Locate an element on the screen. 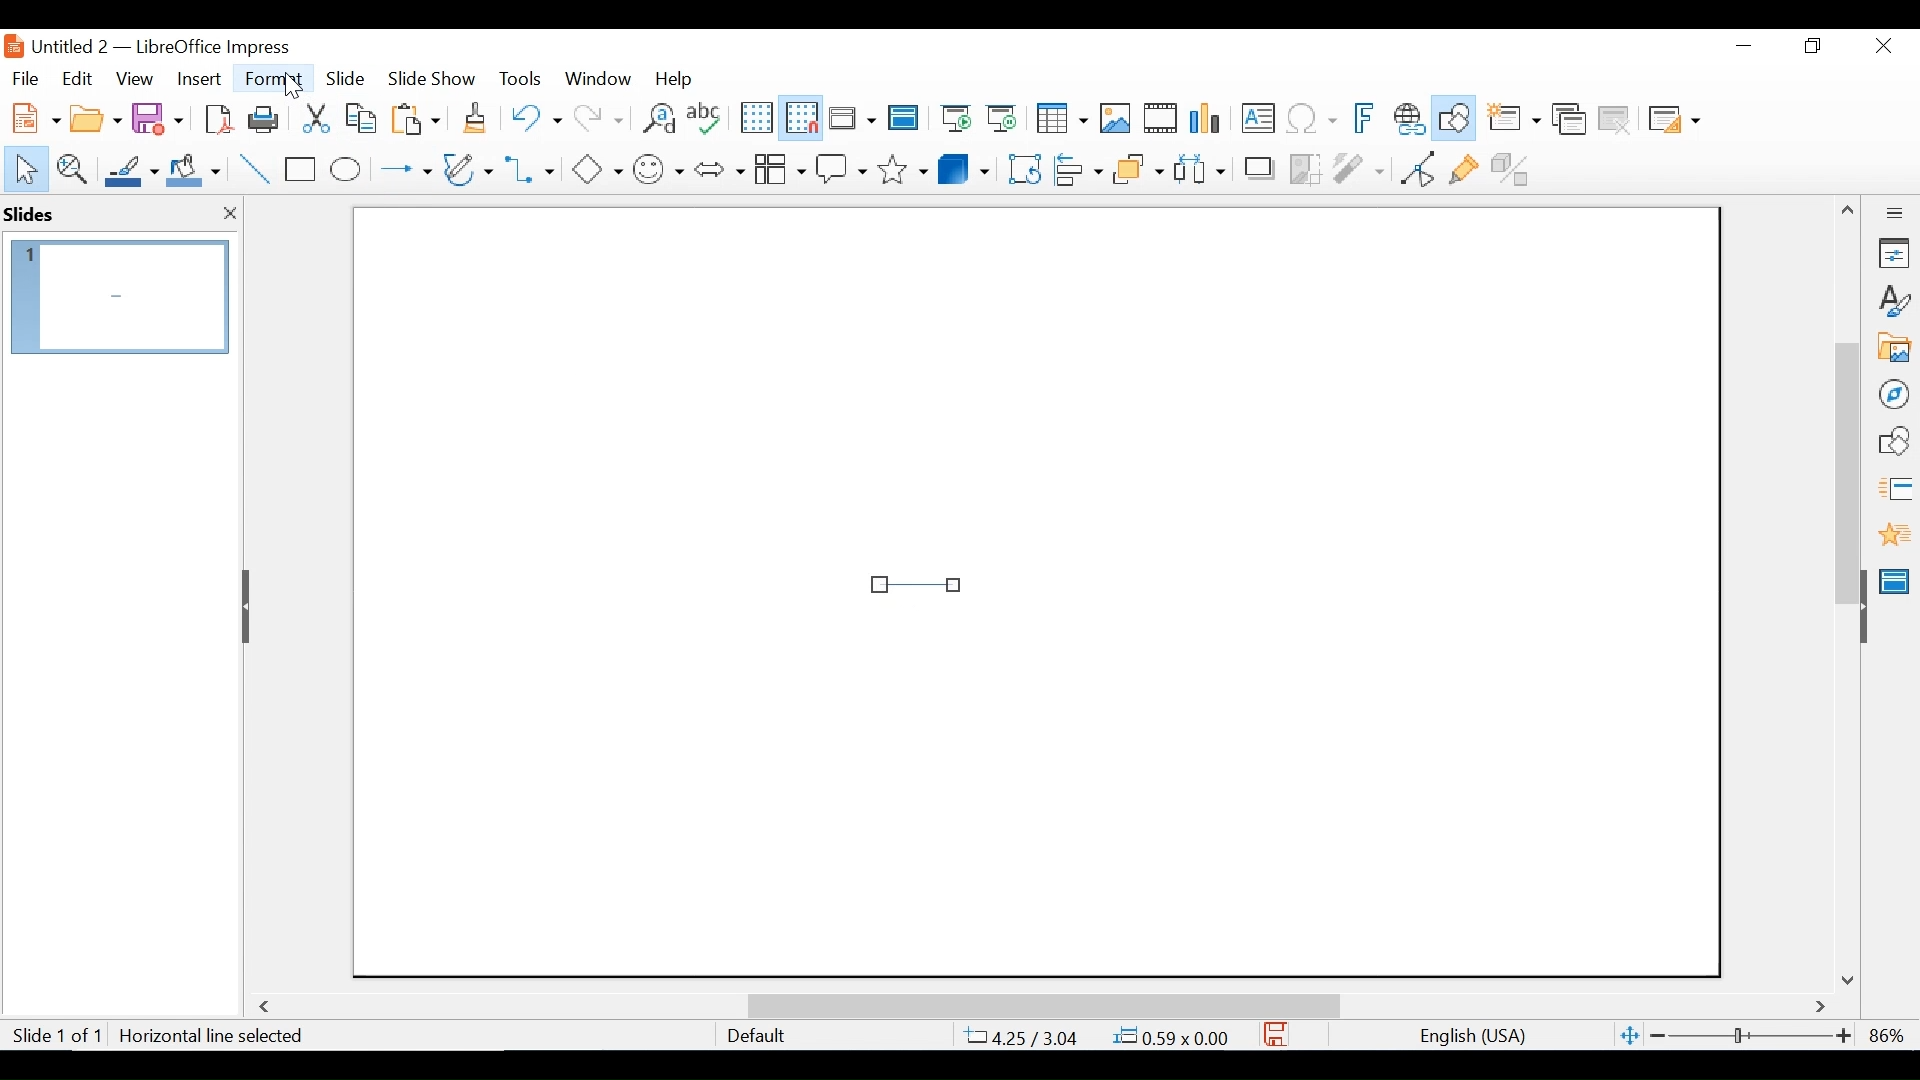 This screenshot has width=1920, height=1080. View is located at coordinates (135, 78).